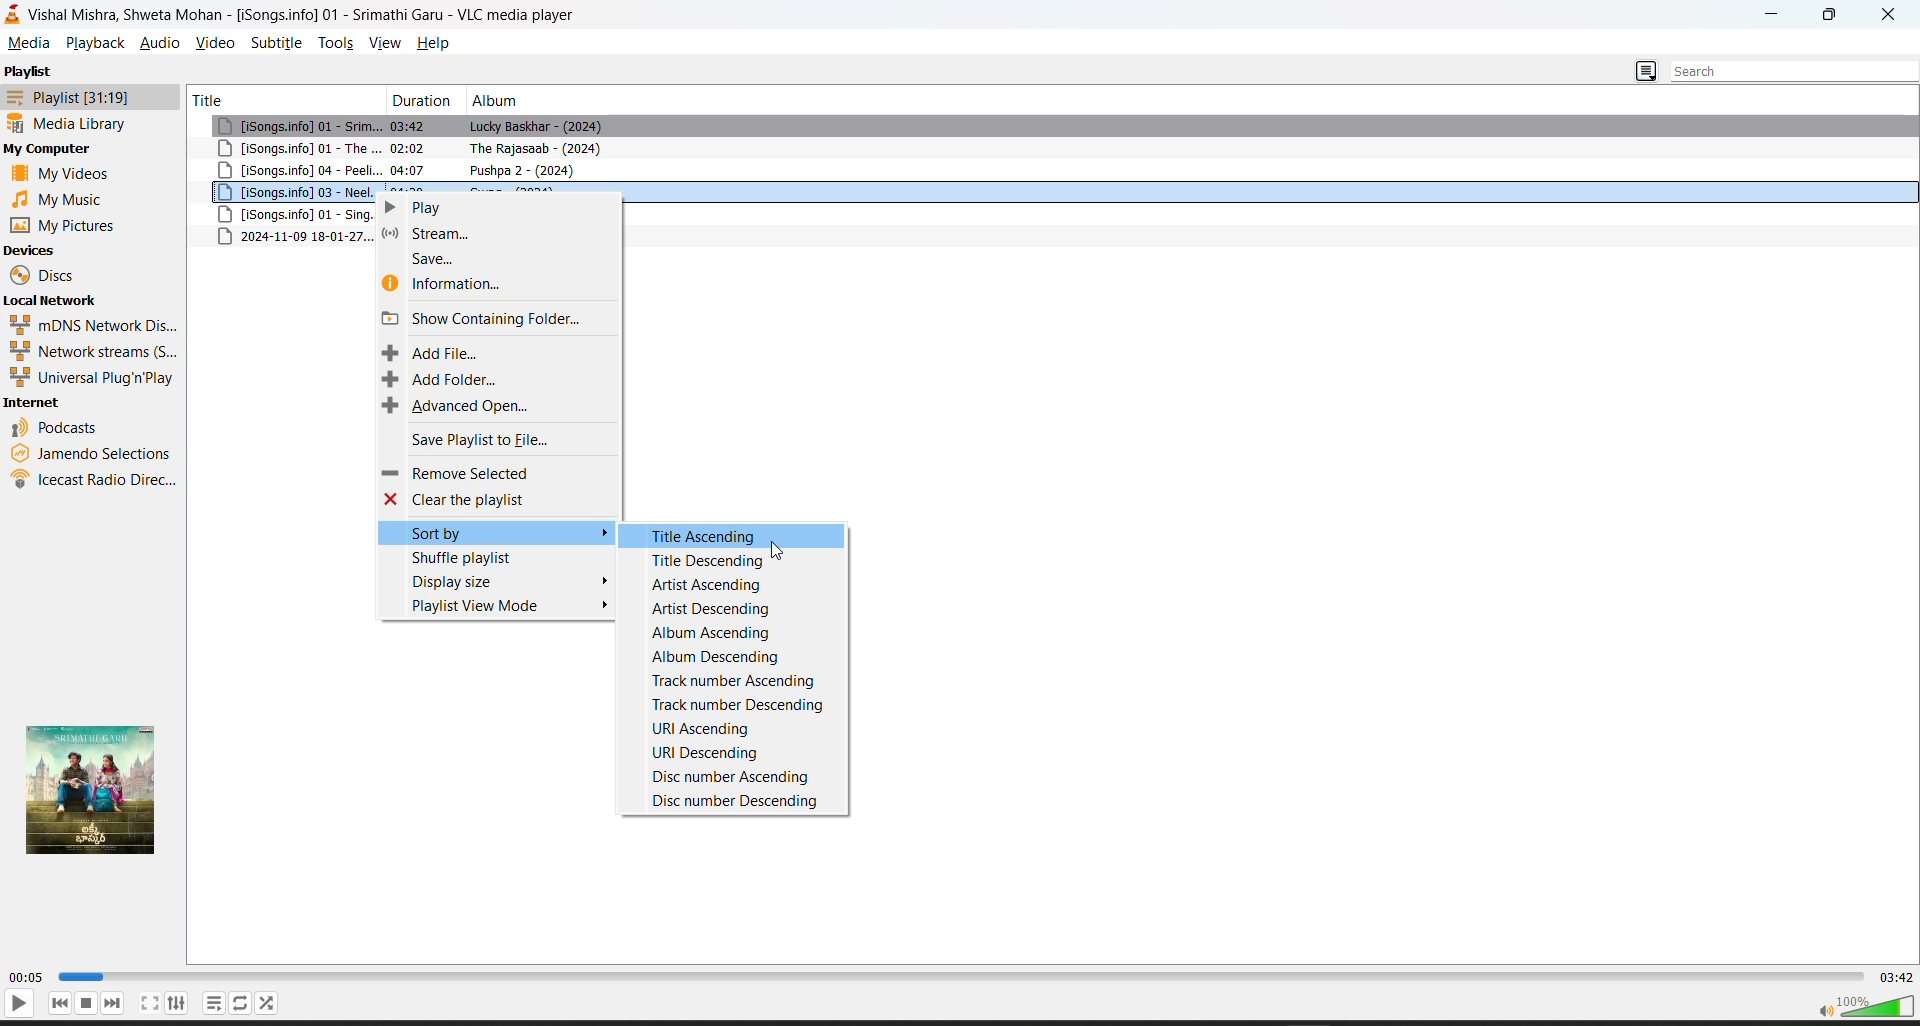 This screenshot has width=1920, height=1026. What do you see at coordinates (53, 300) in the screenshot?
I see `local network` at bounding box center [53, 300].